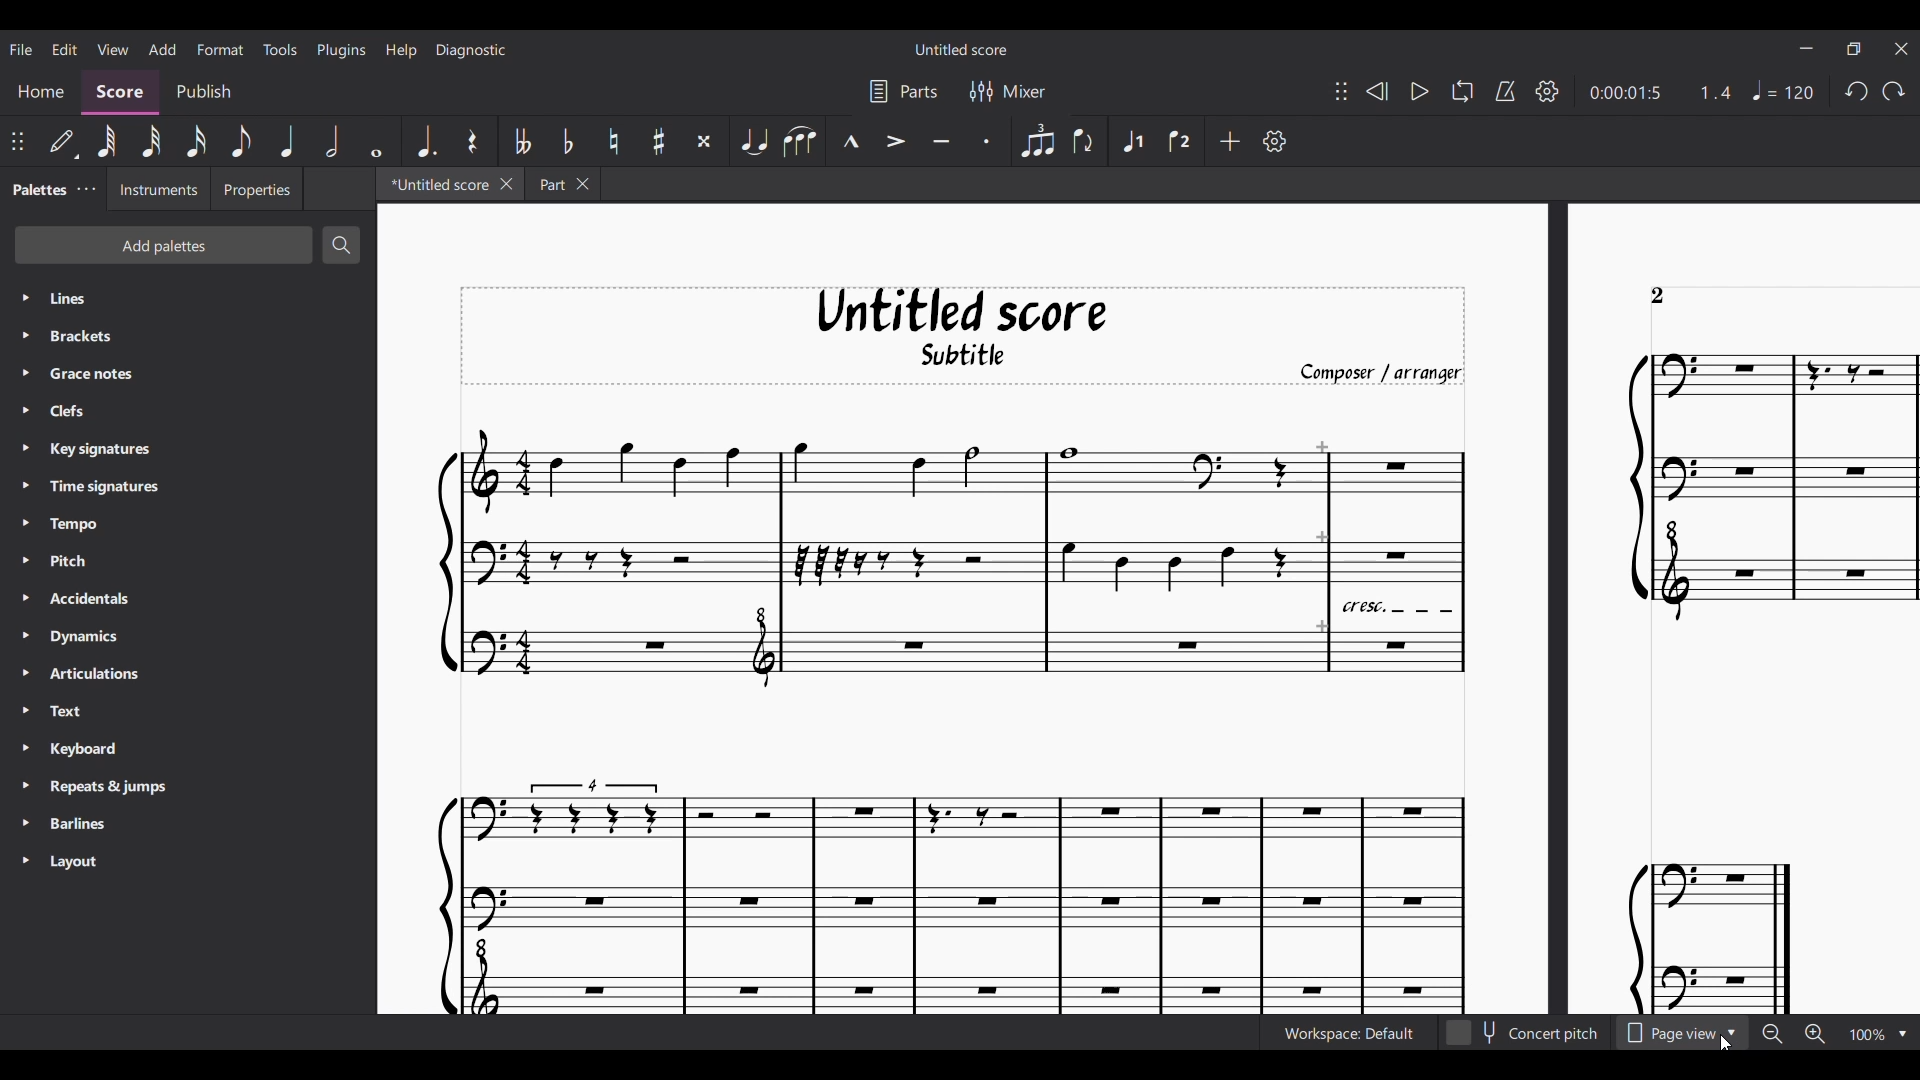 This screenshot has height=1080, width=1920. Describe the element at coordinates (705, 141) in the screenshot. I see `Toggle double sharp` at that location.